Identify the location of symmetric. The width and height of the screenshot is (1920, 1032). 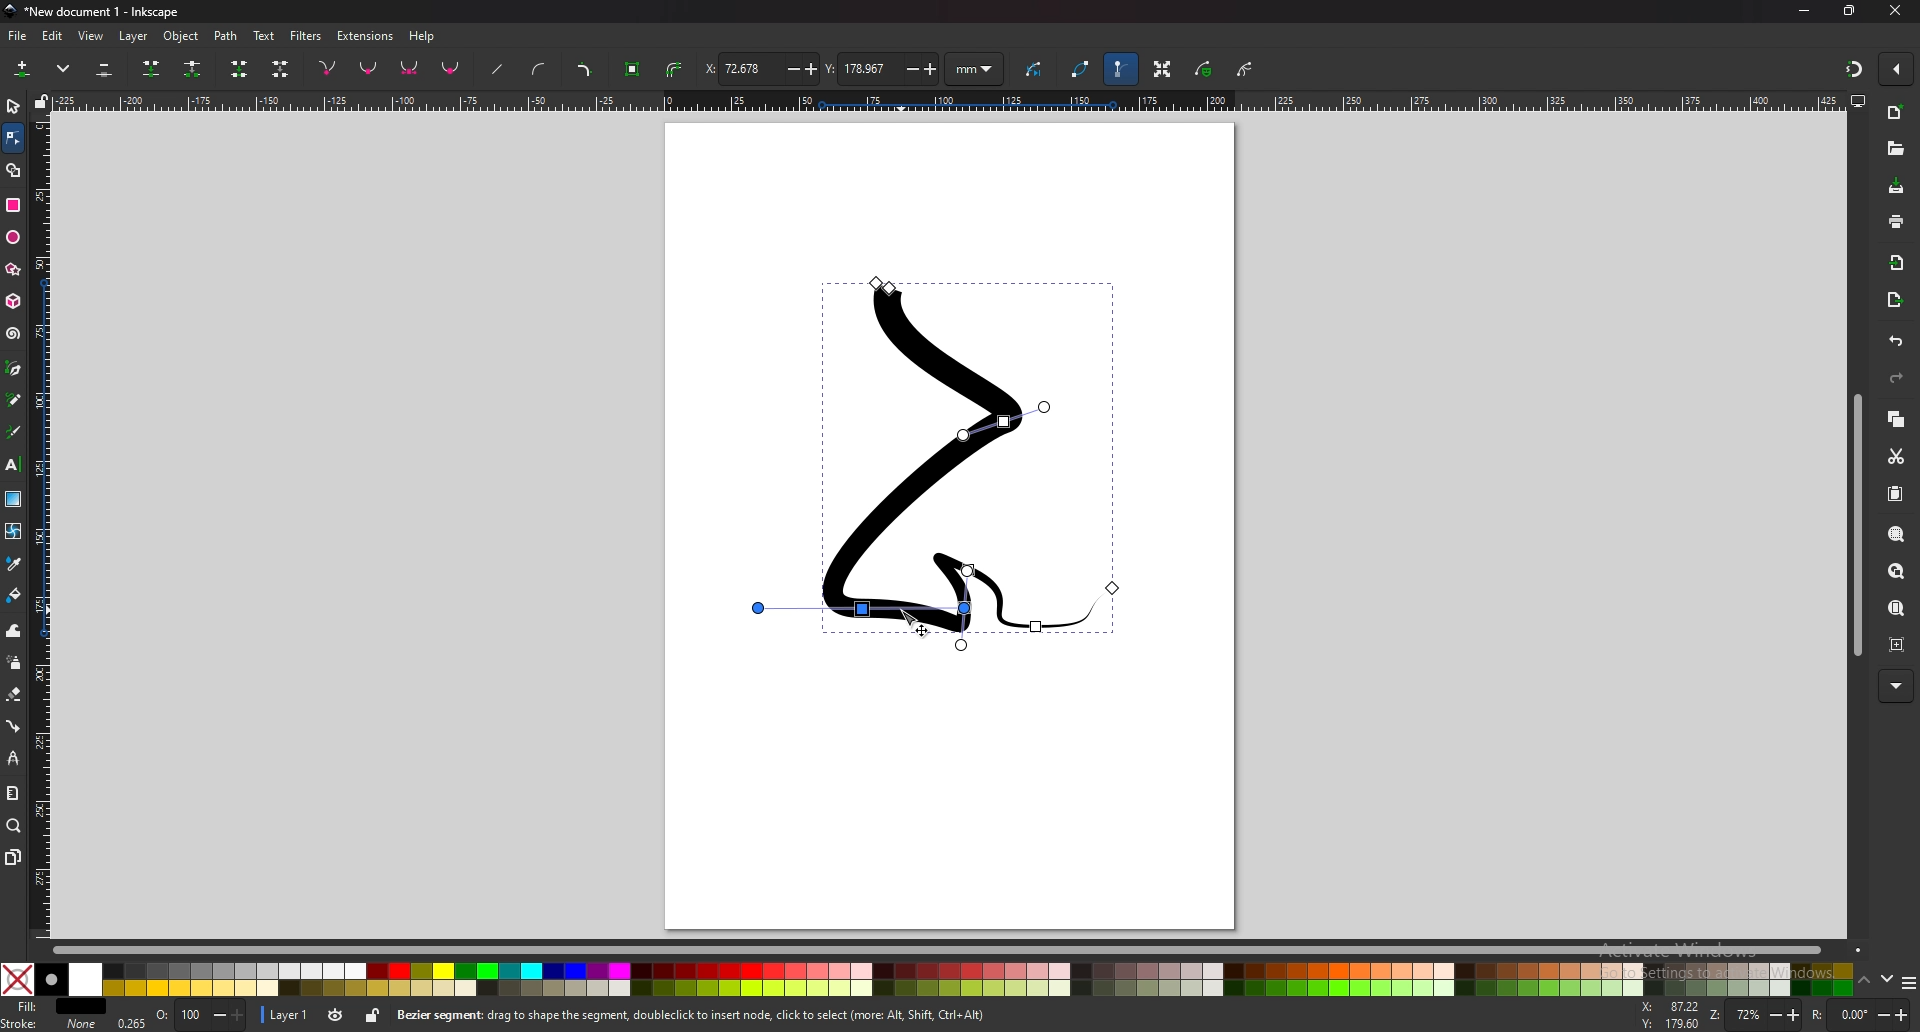
(410, 68).